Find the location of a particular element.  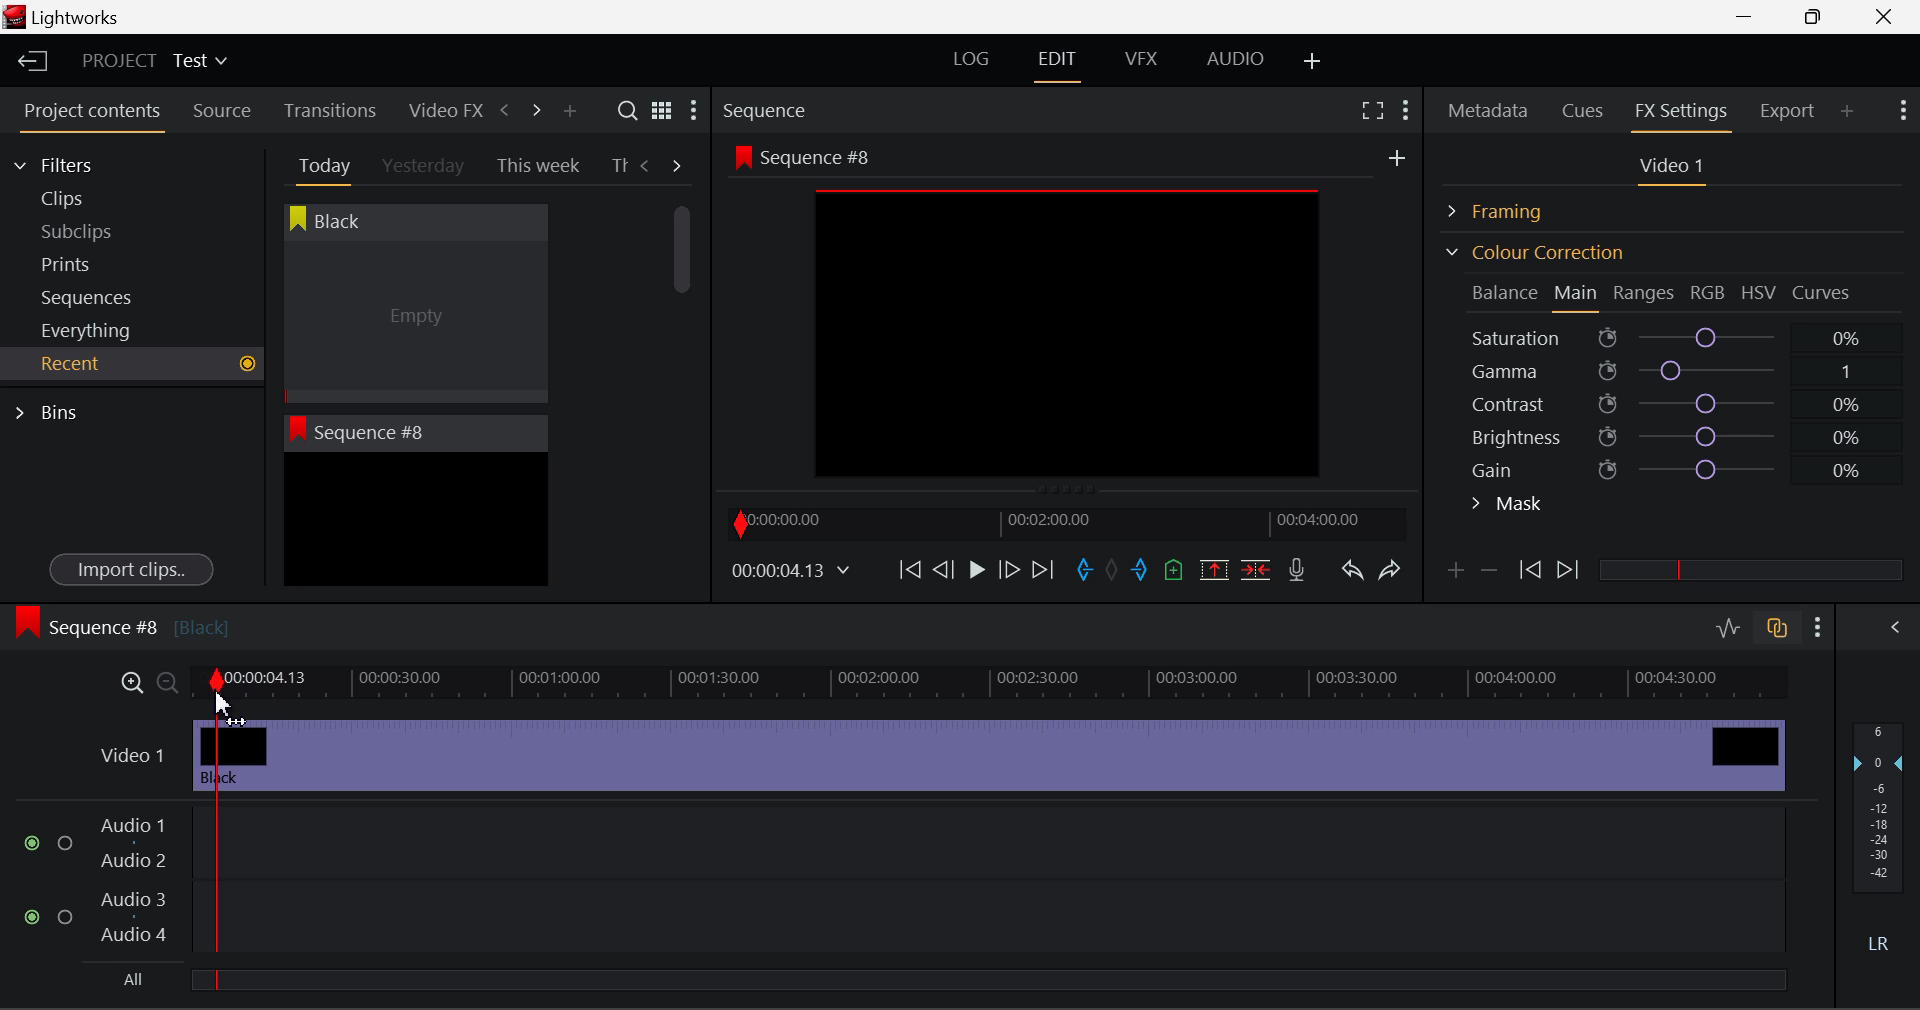

Delete/Cut is located at coordinates (1256, 569).